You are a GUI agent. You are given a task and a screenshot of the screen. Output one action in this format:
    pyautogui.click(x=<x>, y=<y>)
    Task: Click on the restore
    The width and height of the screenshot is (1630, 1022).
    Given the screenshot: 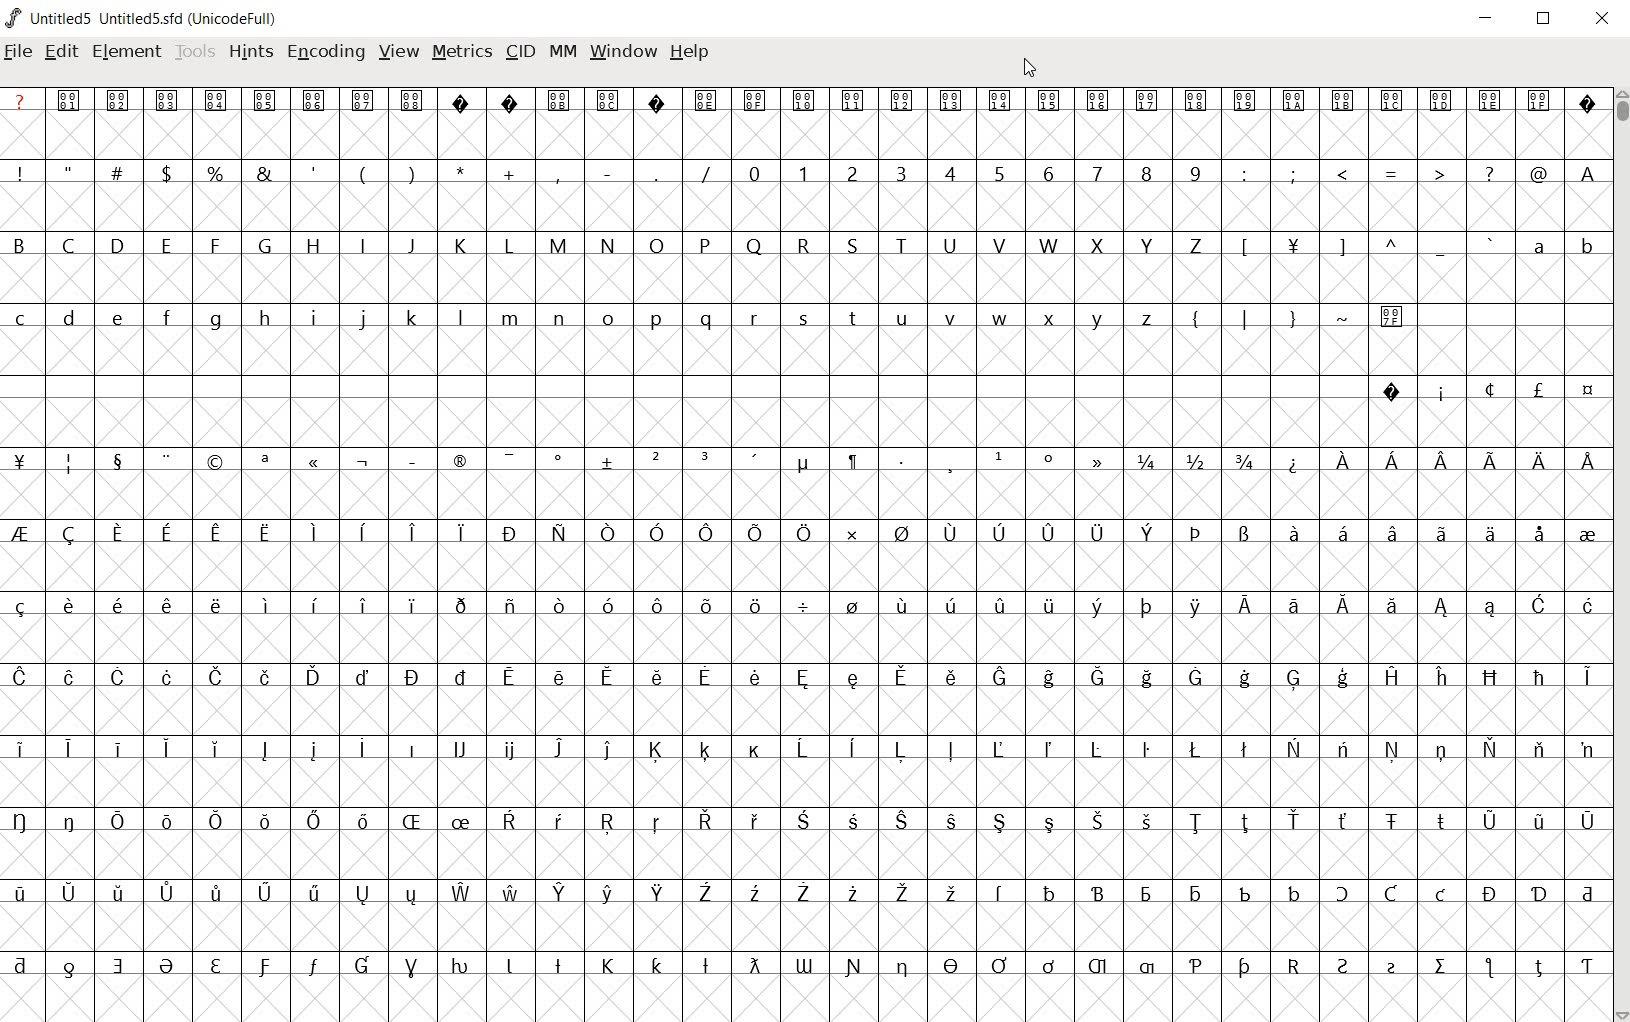 What is the action you would take?
    pyautogui.click(x=1542, y=20)
    